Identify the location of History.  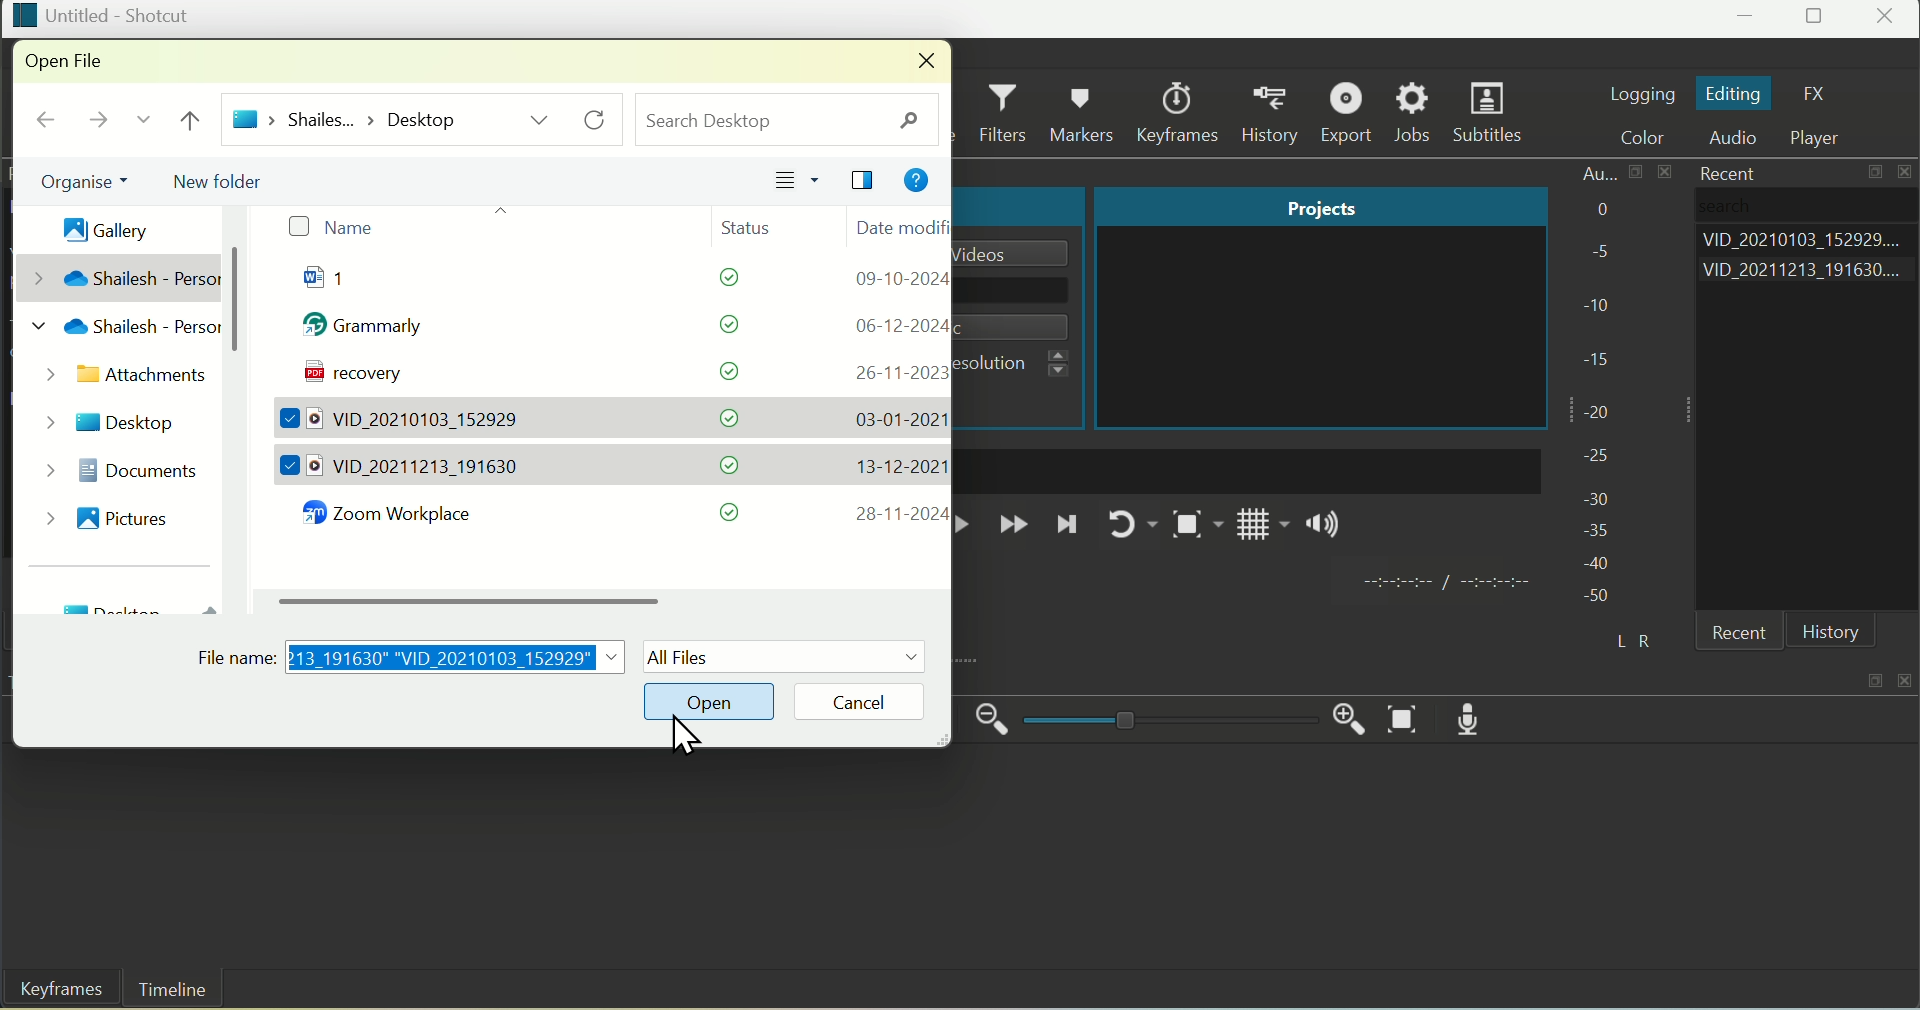
(1275, 113).